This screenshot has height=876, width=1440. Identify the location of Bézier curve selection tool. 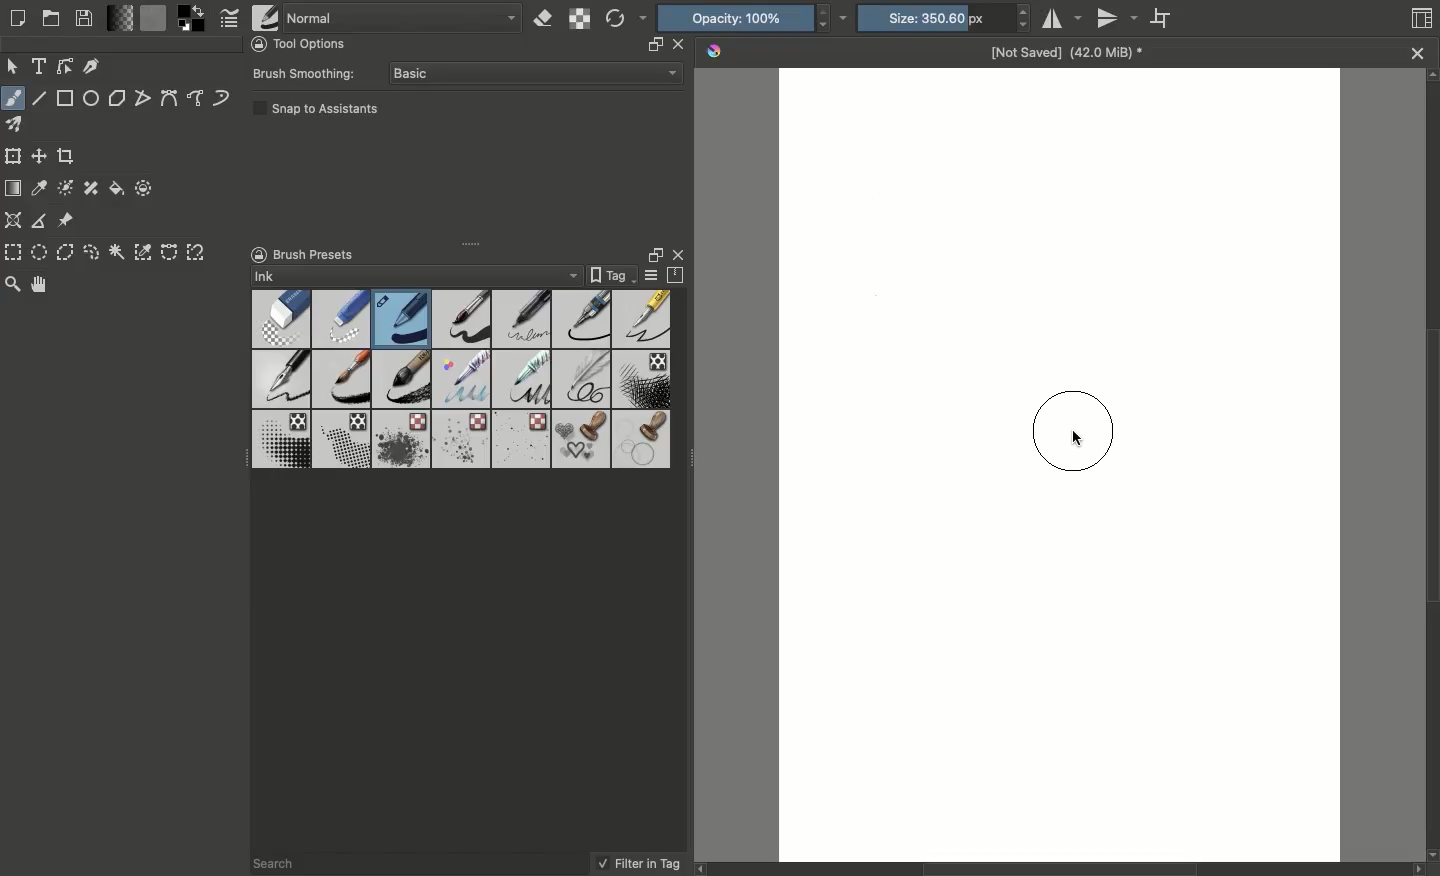
(169, 255).